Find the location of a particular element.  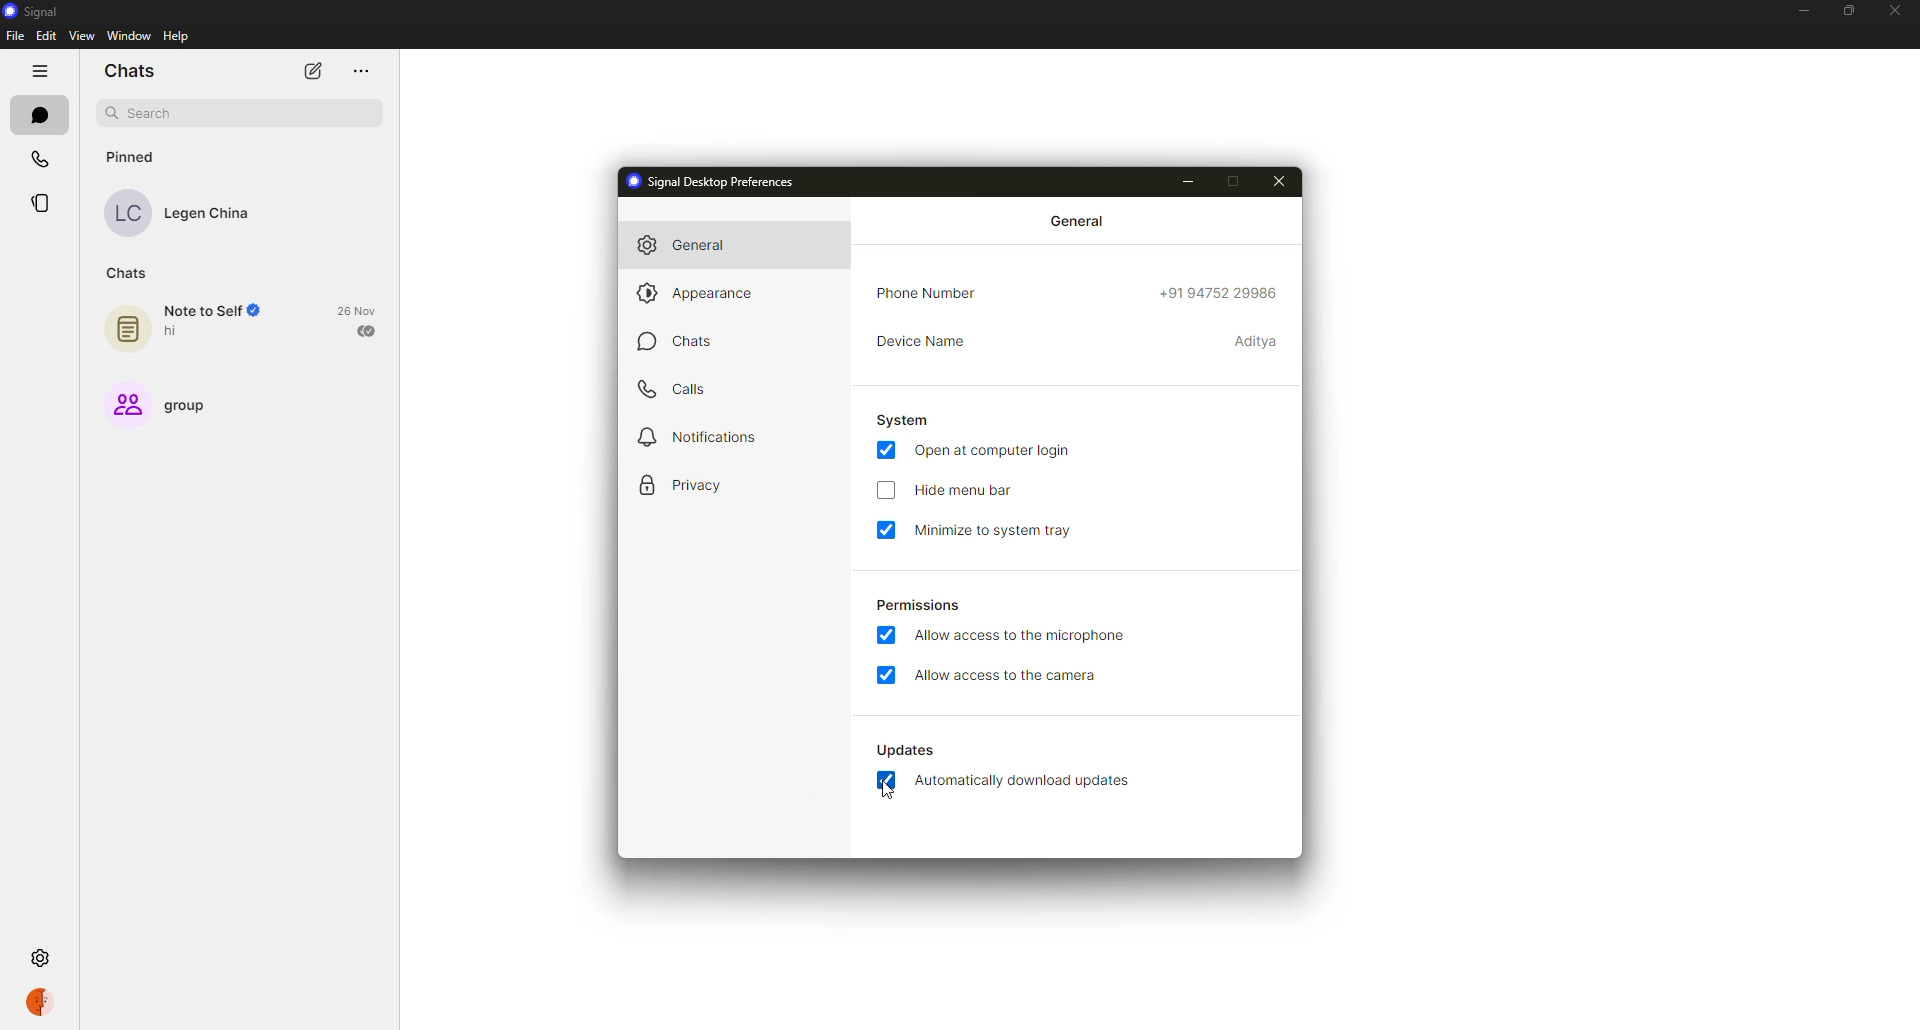

26 Nov is located at coordinates (354, 309).